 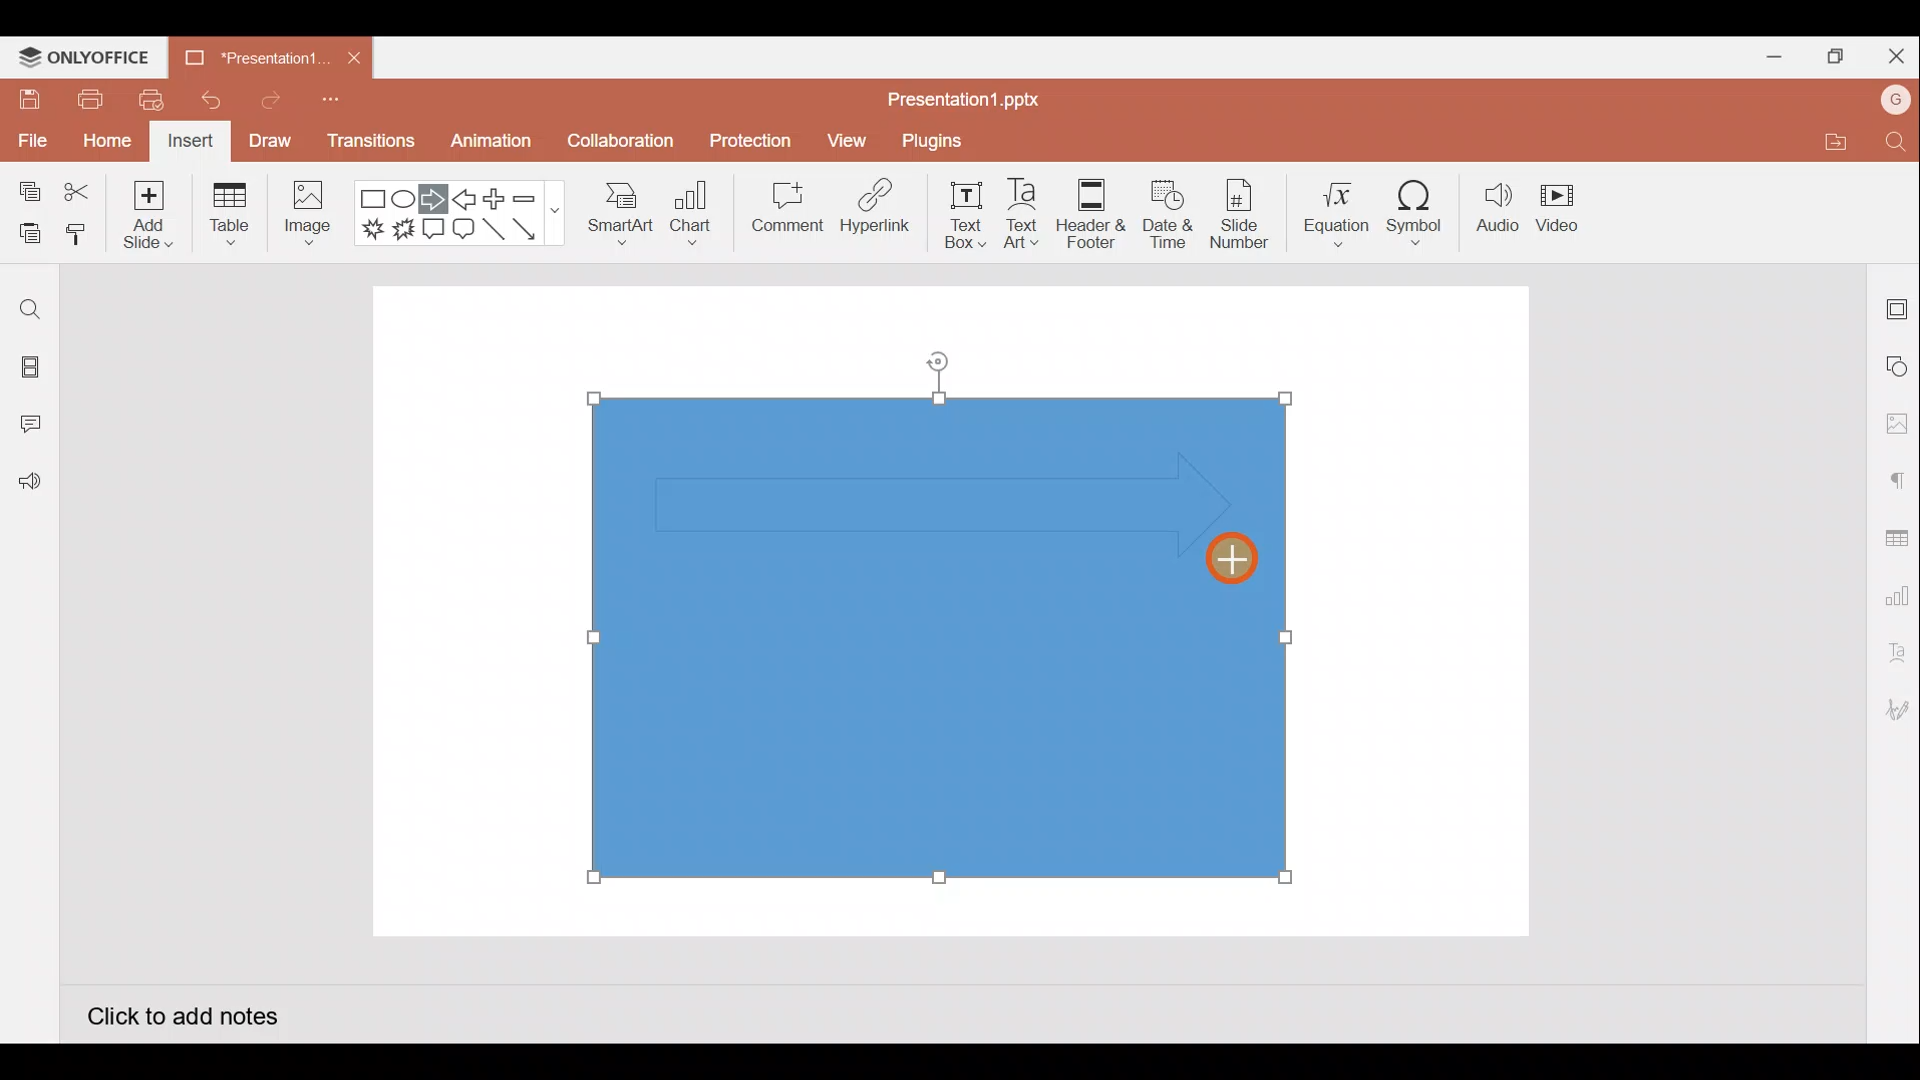 What do you see at coordinates (1894, 592) in the screenshot?
I see `Chart settings` at bounding box center [1894, 592].